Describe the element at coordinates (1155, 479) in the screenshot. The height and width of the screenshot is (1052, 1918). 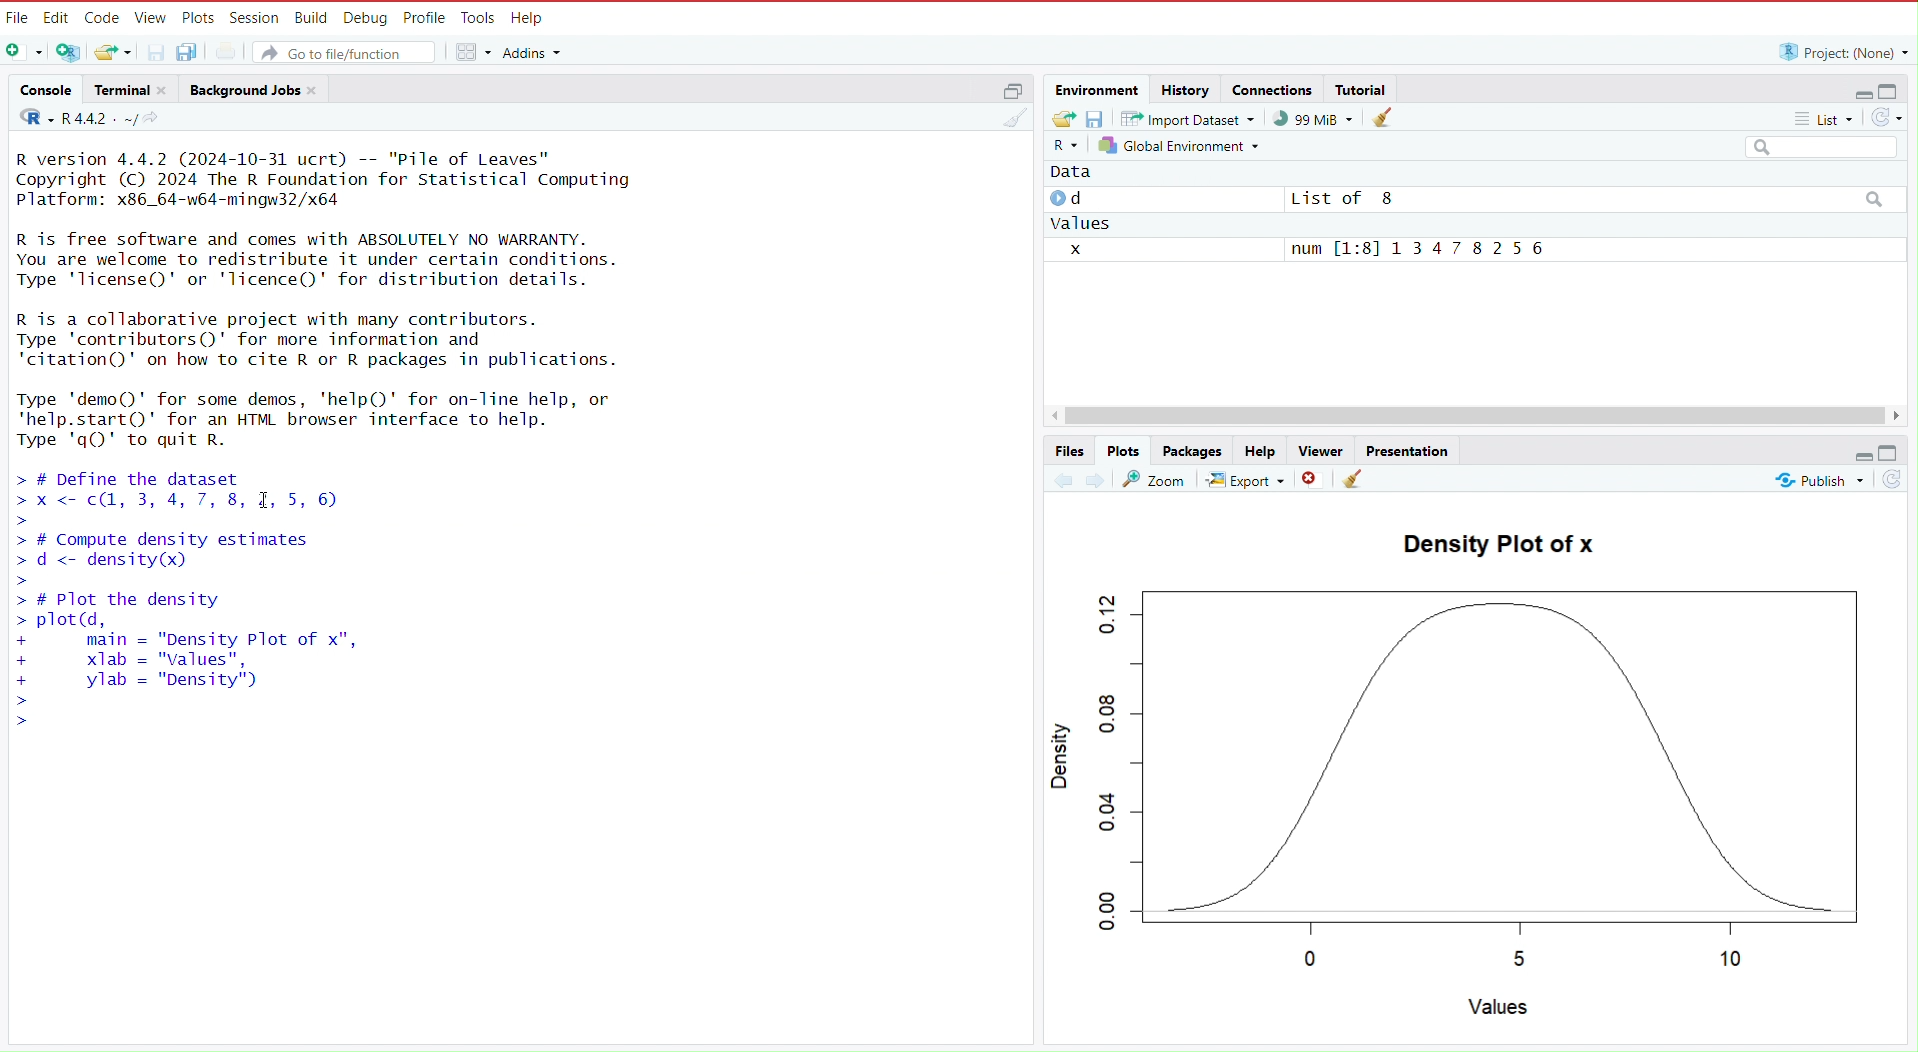
I see `view a larger version of plot in new window` at that location.